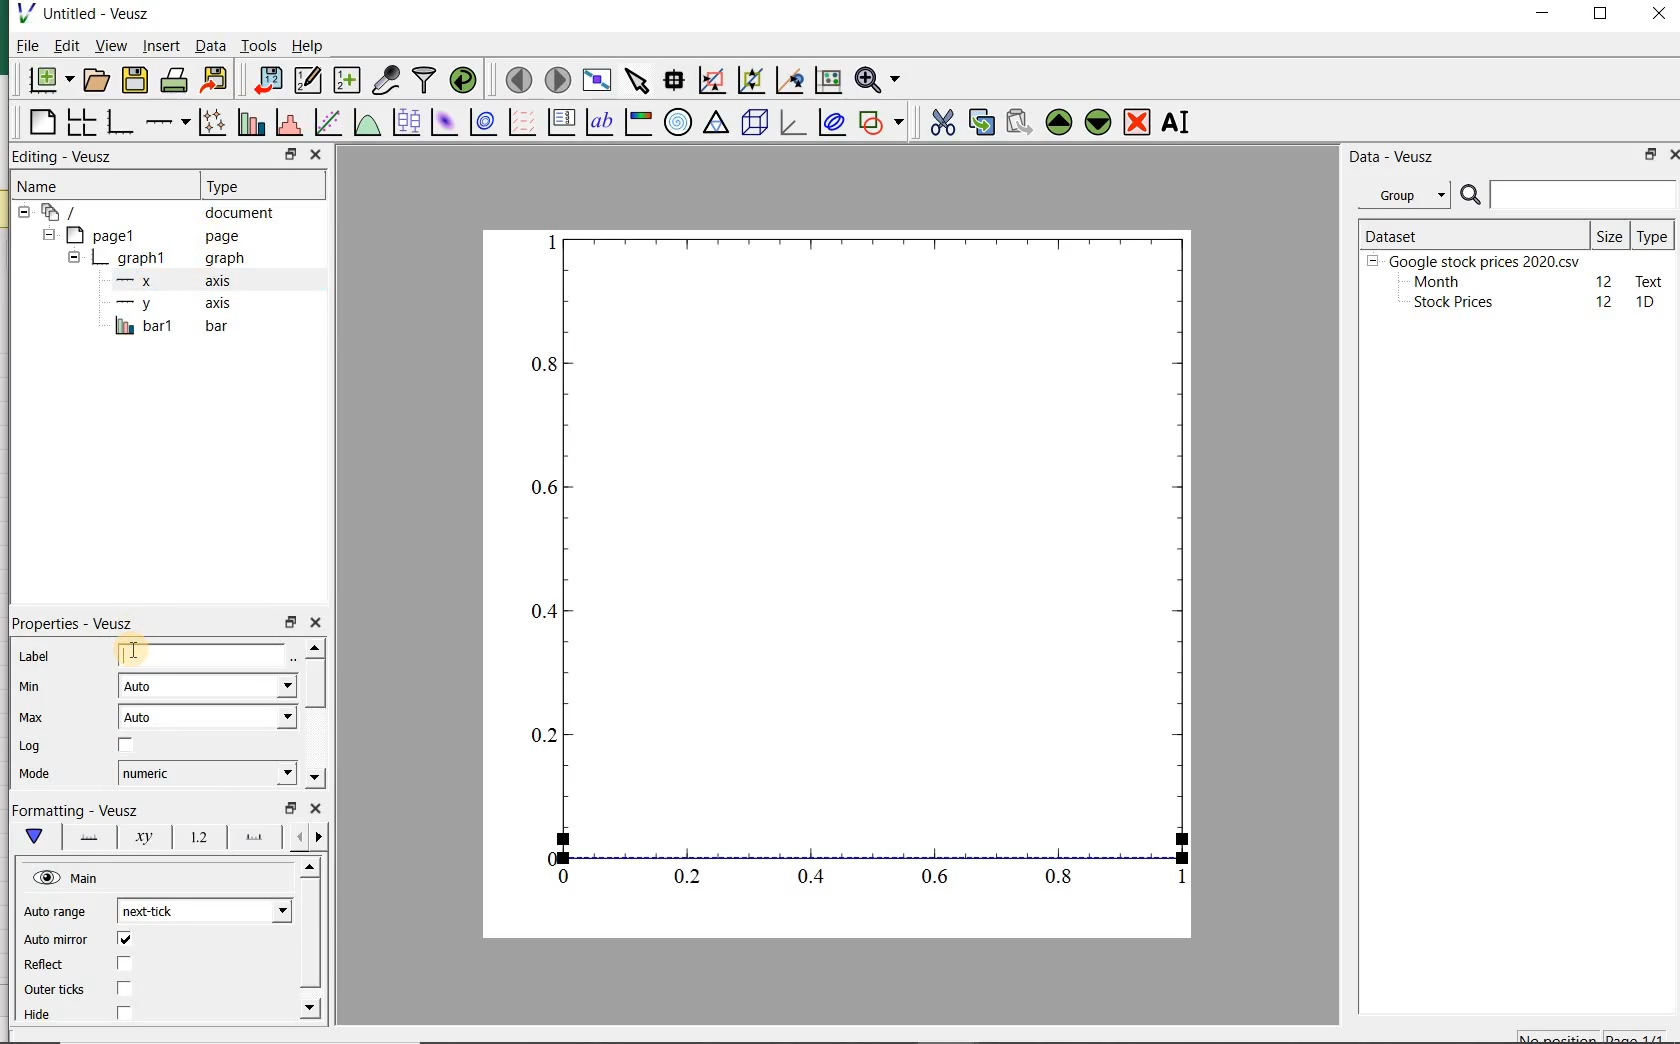 The width and height of the screenshot is (1680, 1044). I want to click on image color bar, so click(636, 122).